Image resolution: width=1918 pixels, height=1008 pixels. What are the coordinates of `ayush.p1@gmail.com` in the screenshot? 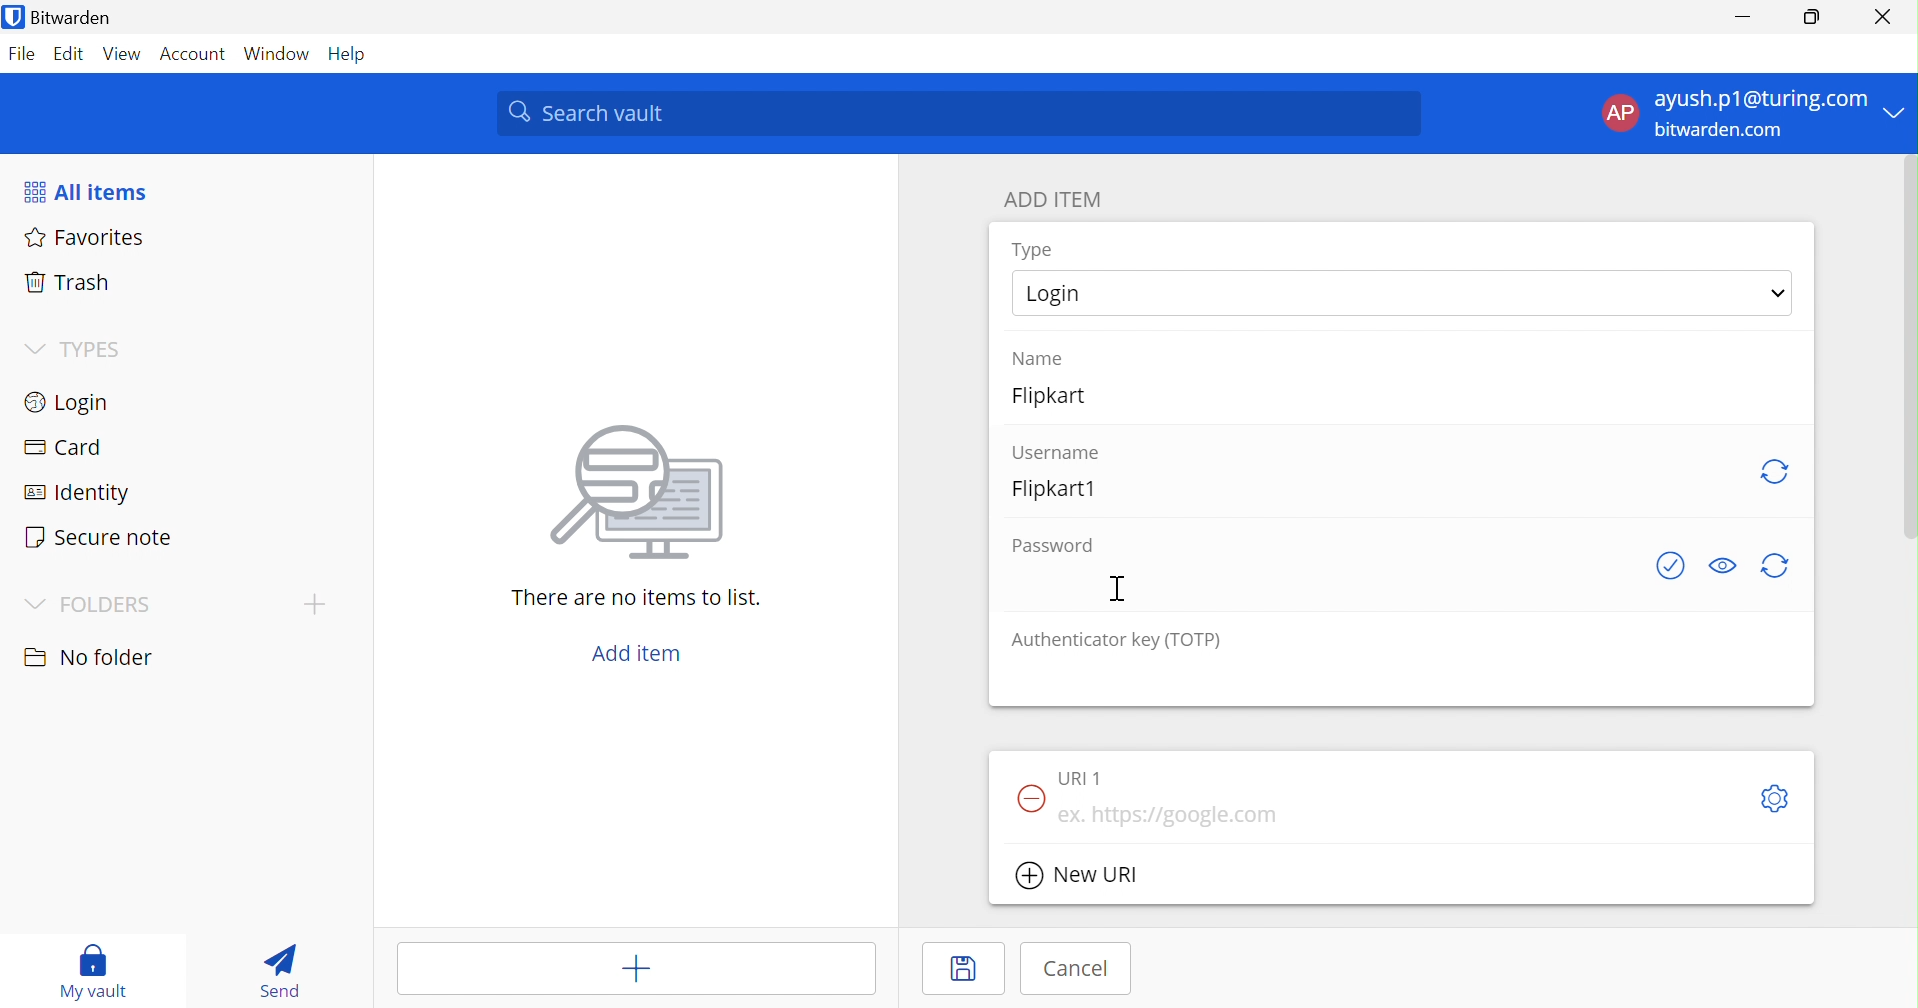 It's located at (1758, 102).